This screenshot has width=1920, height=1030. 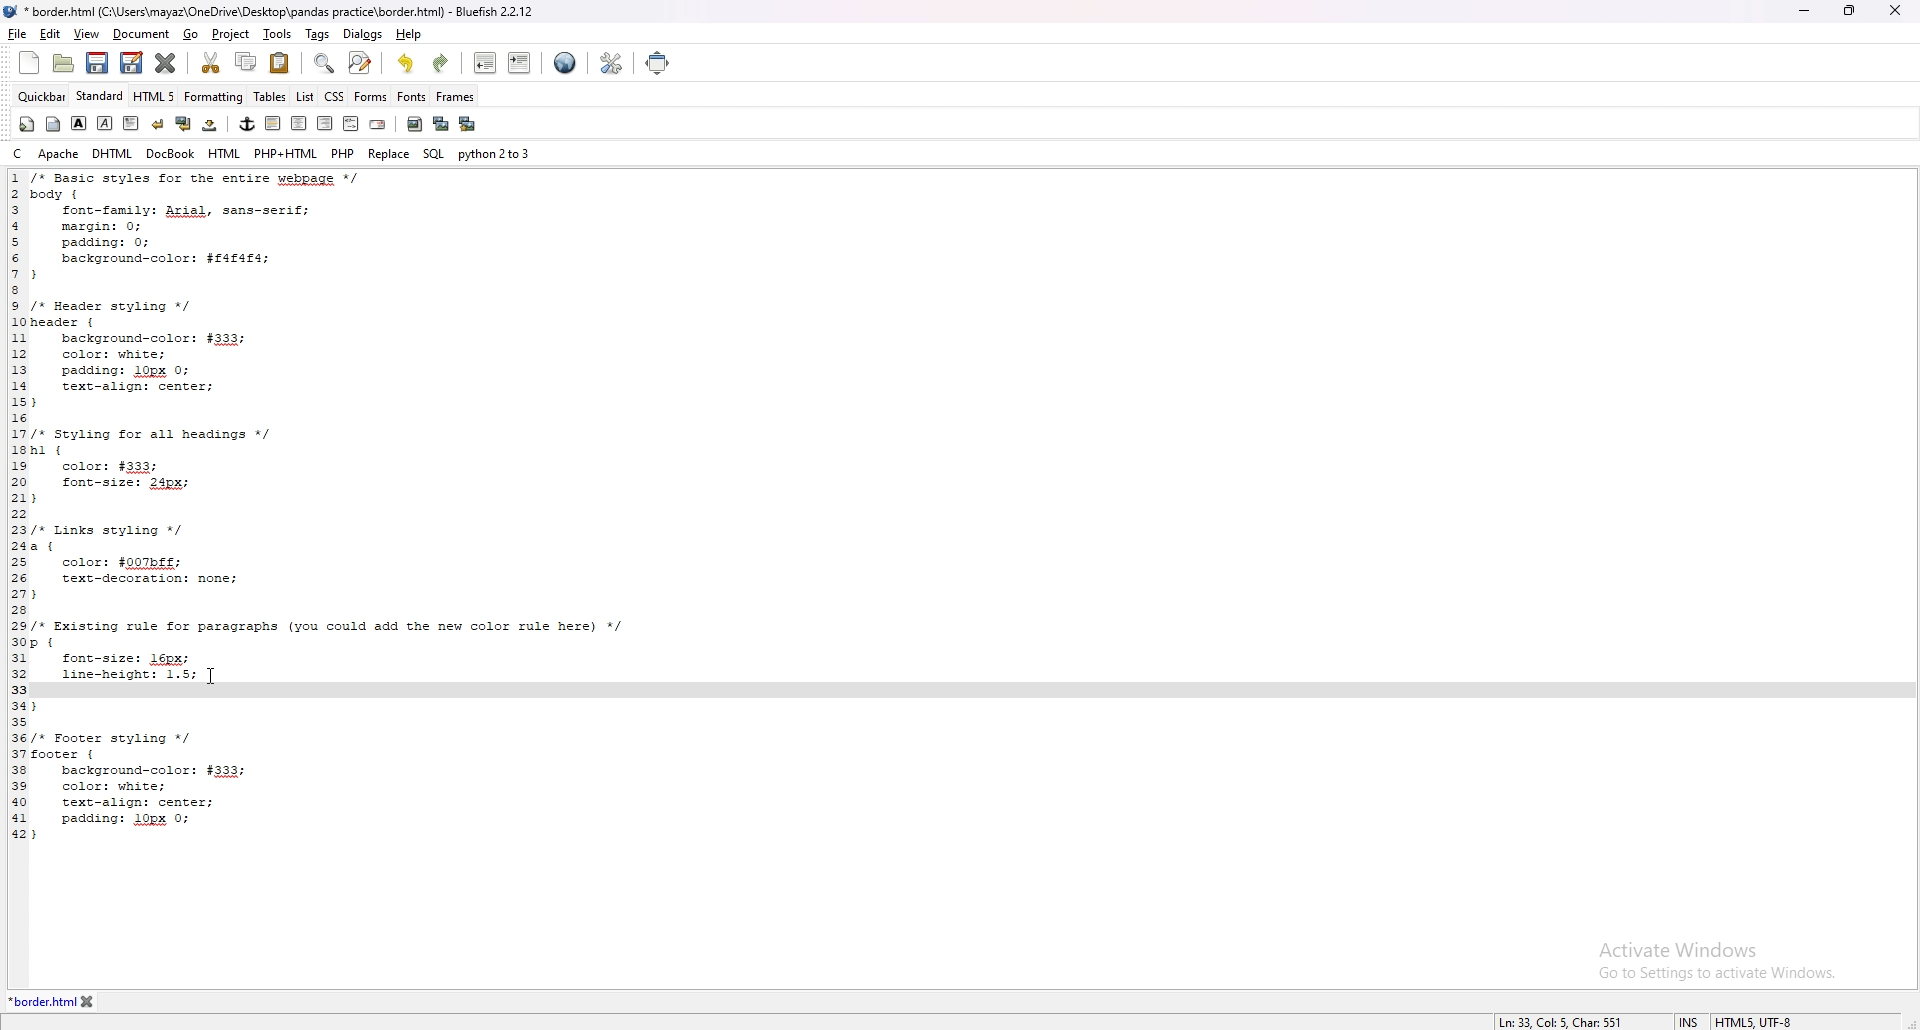 I want to click on unindent, so click(x=486, y=62).